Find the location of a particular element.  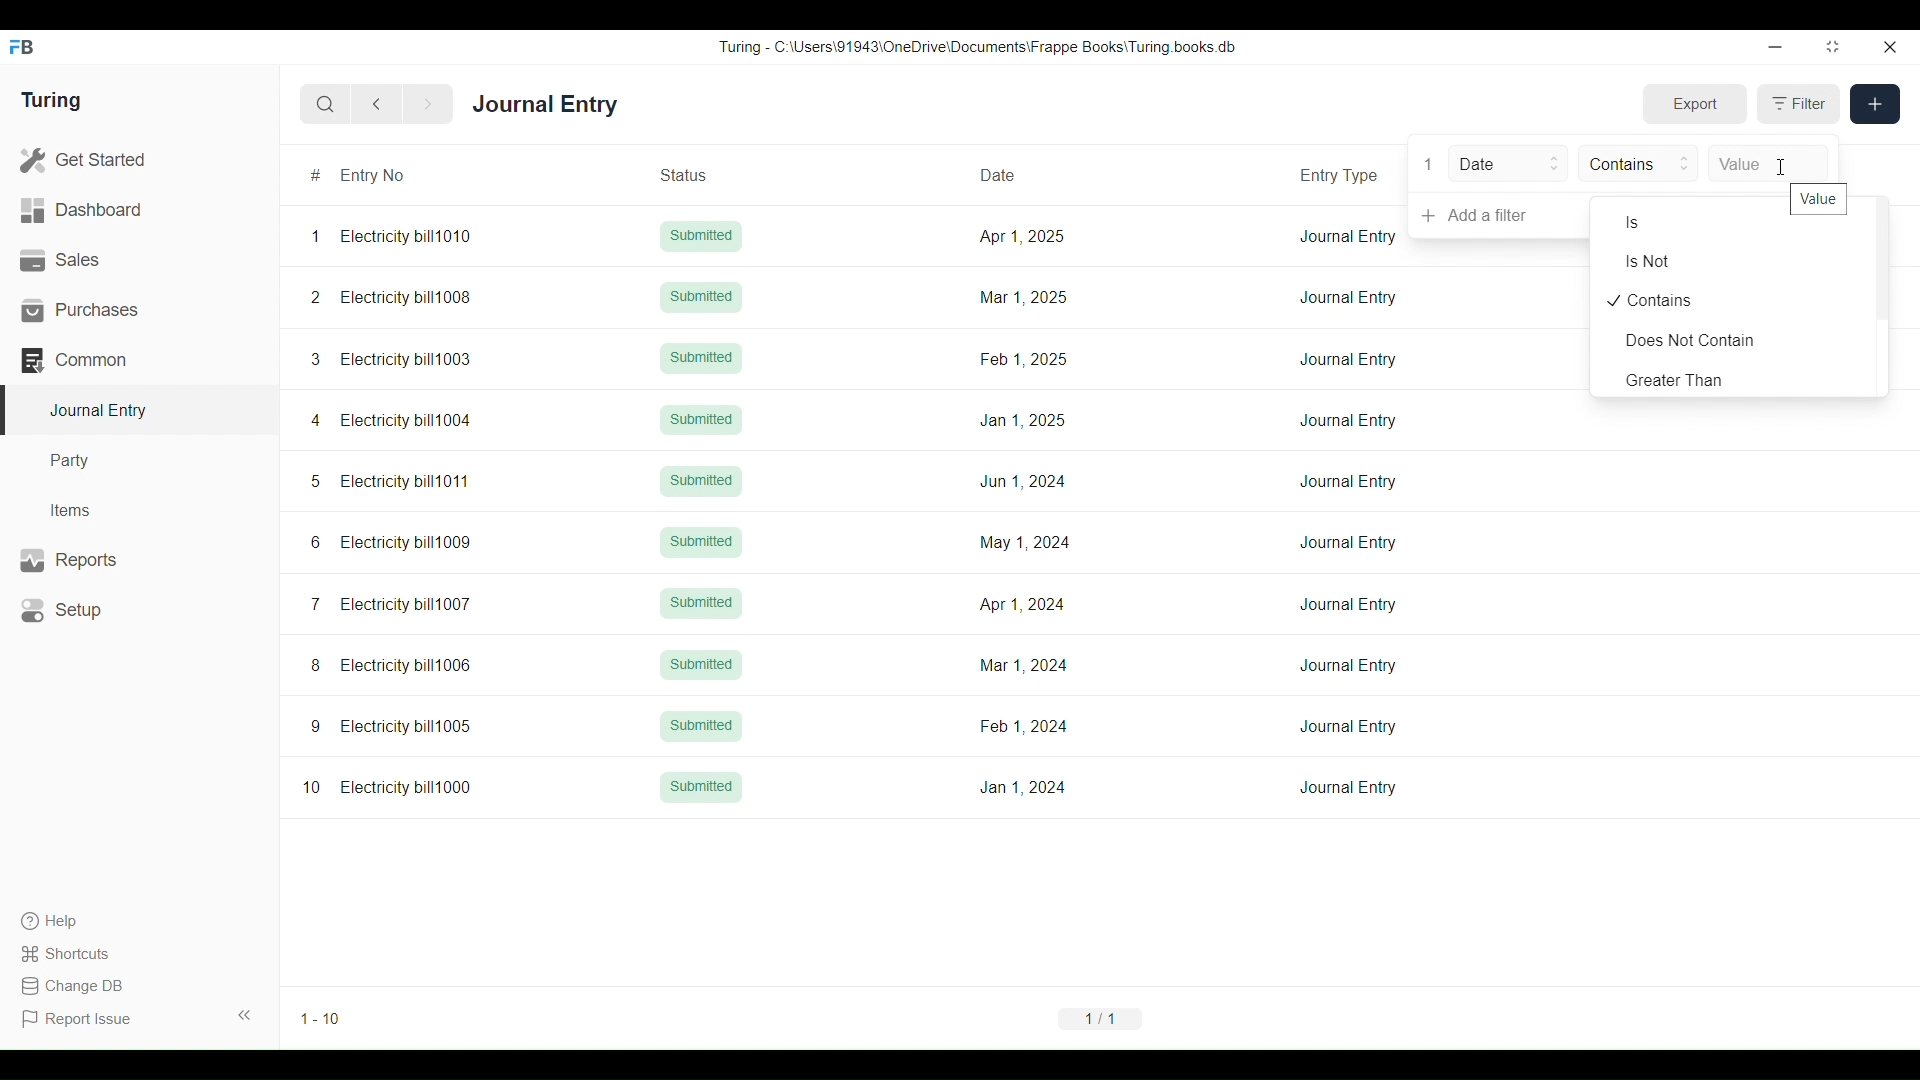

10 Electricity bill1000 is located at coordinates (388, 787).